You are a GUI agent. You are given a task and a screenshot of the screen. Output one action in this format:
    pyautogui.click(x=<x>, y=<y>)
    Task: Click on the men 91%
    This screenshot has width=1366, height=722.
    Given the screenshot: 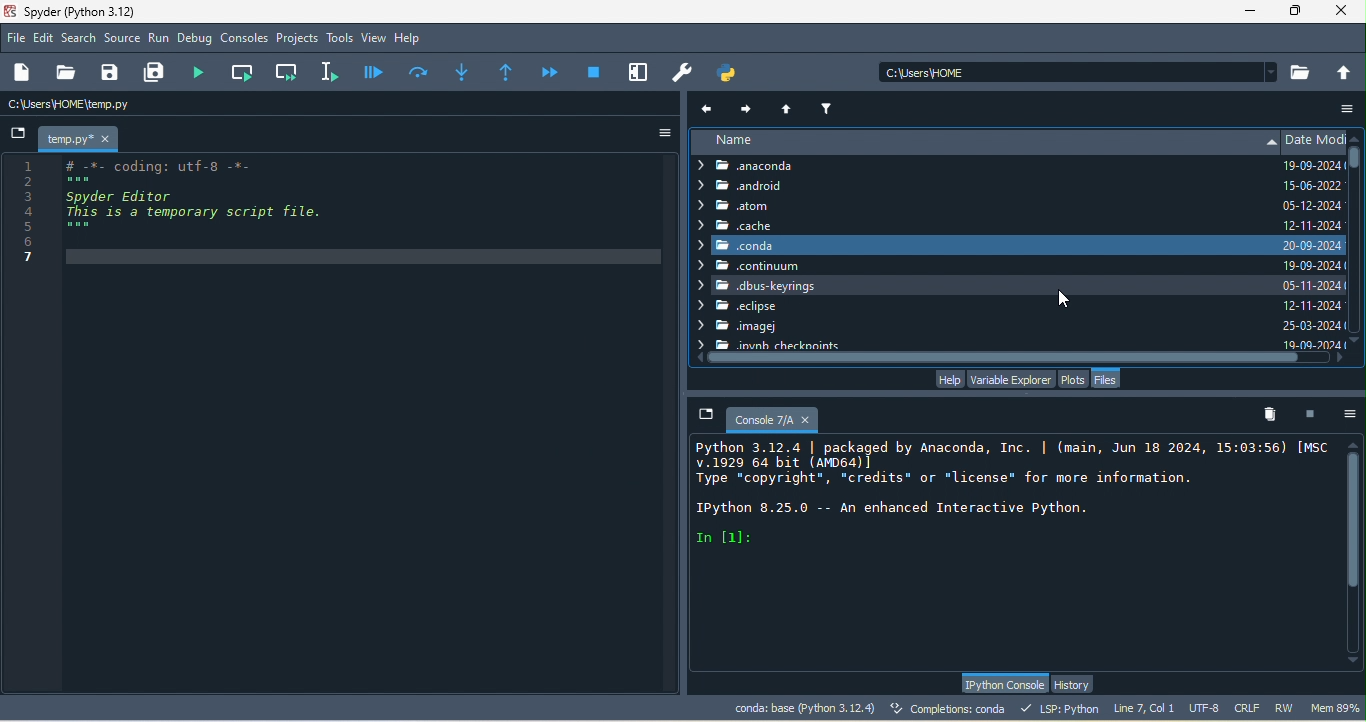 What is the action you would take?
    pyautogui.click(x=1338, y=707)
    